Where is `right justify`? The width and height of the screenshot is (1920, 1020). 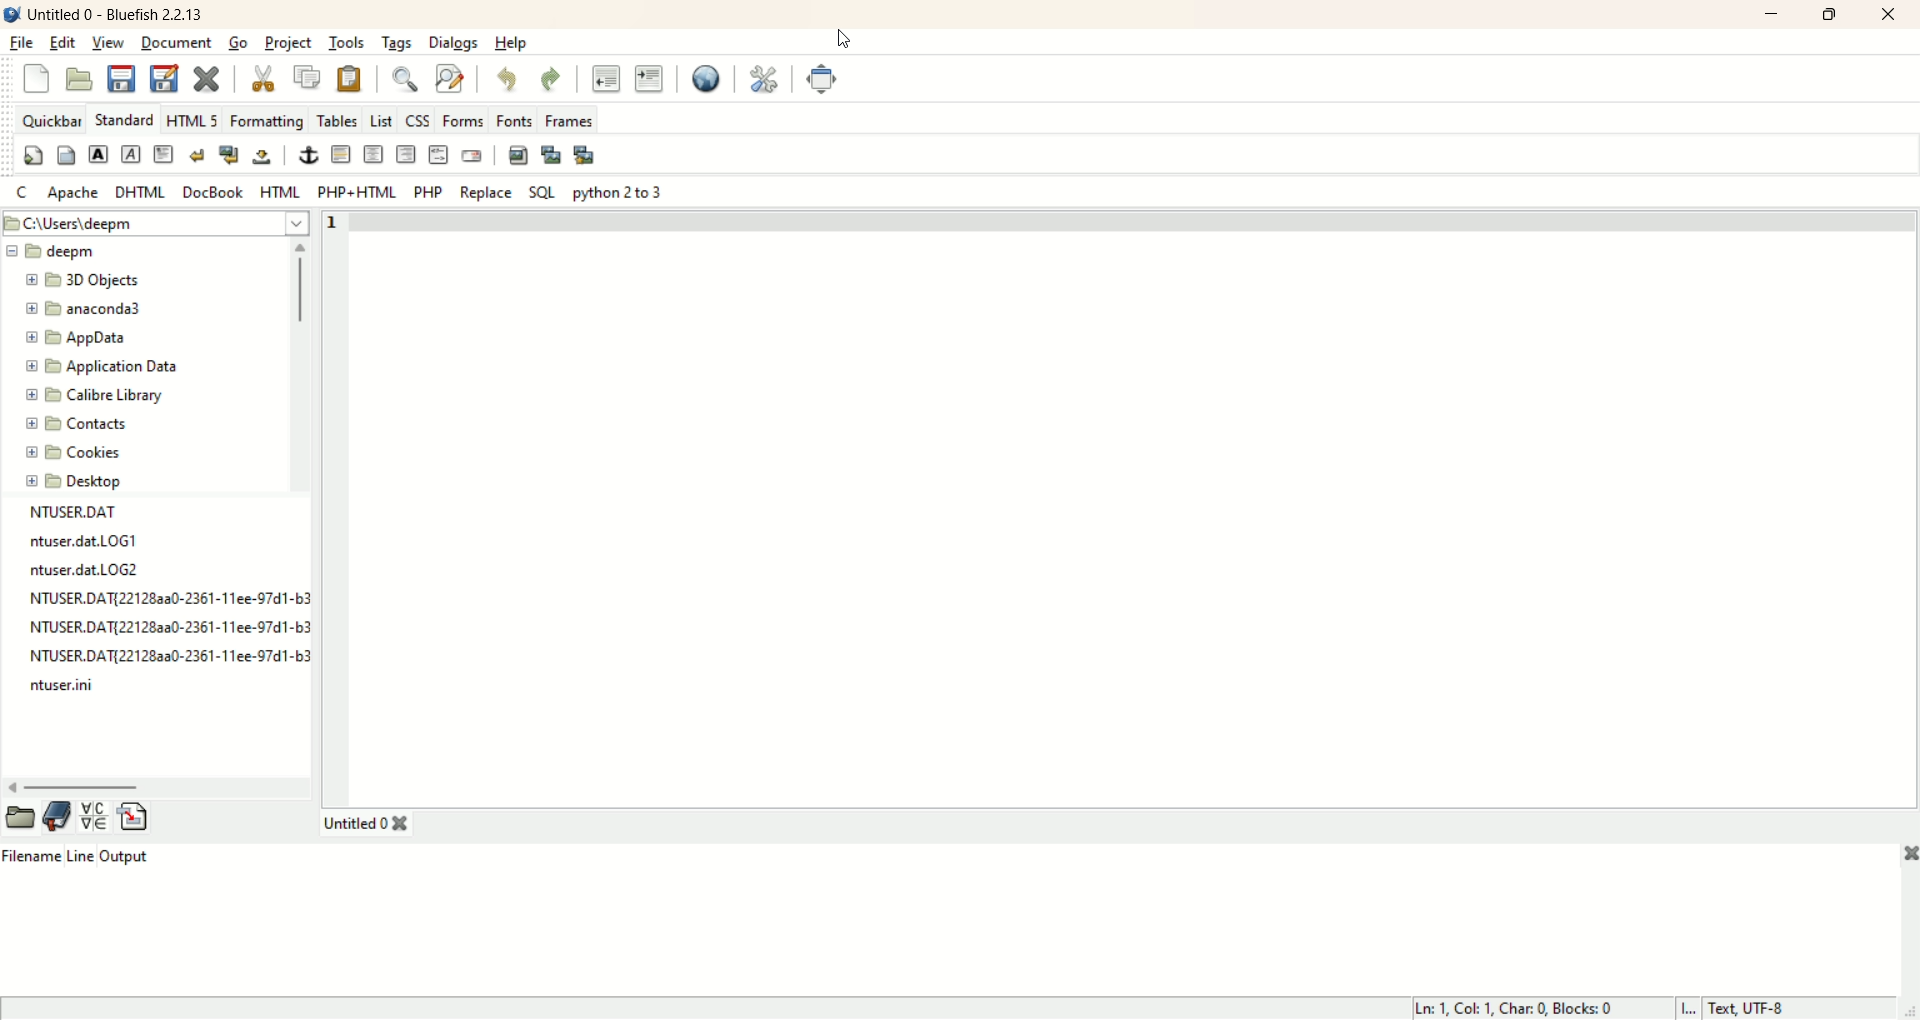
right justify is located at coordinates (407, 154).